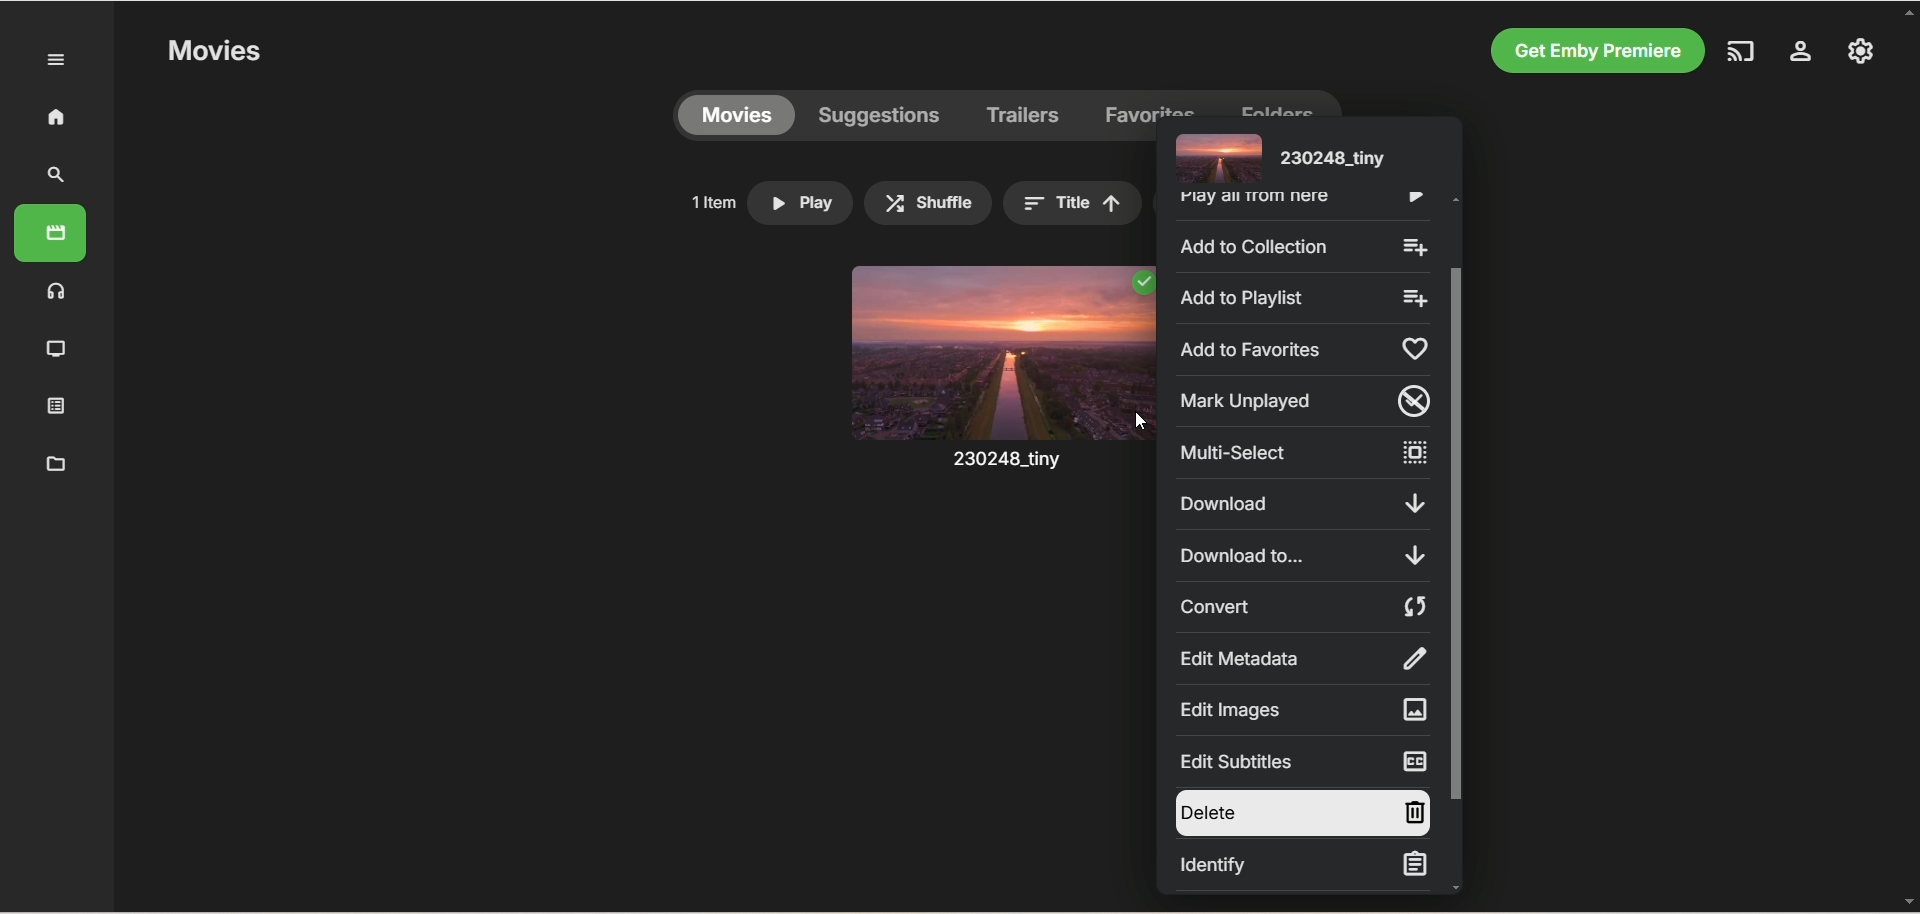 Image resolution: width=1920 pixels, height=914 pixels. Describe the element at coordinates (50, 233) in the screenshot. I see `movies` at that location.